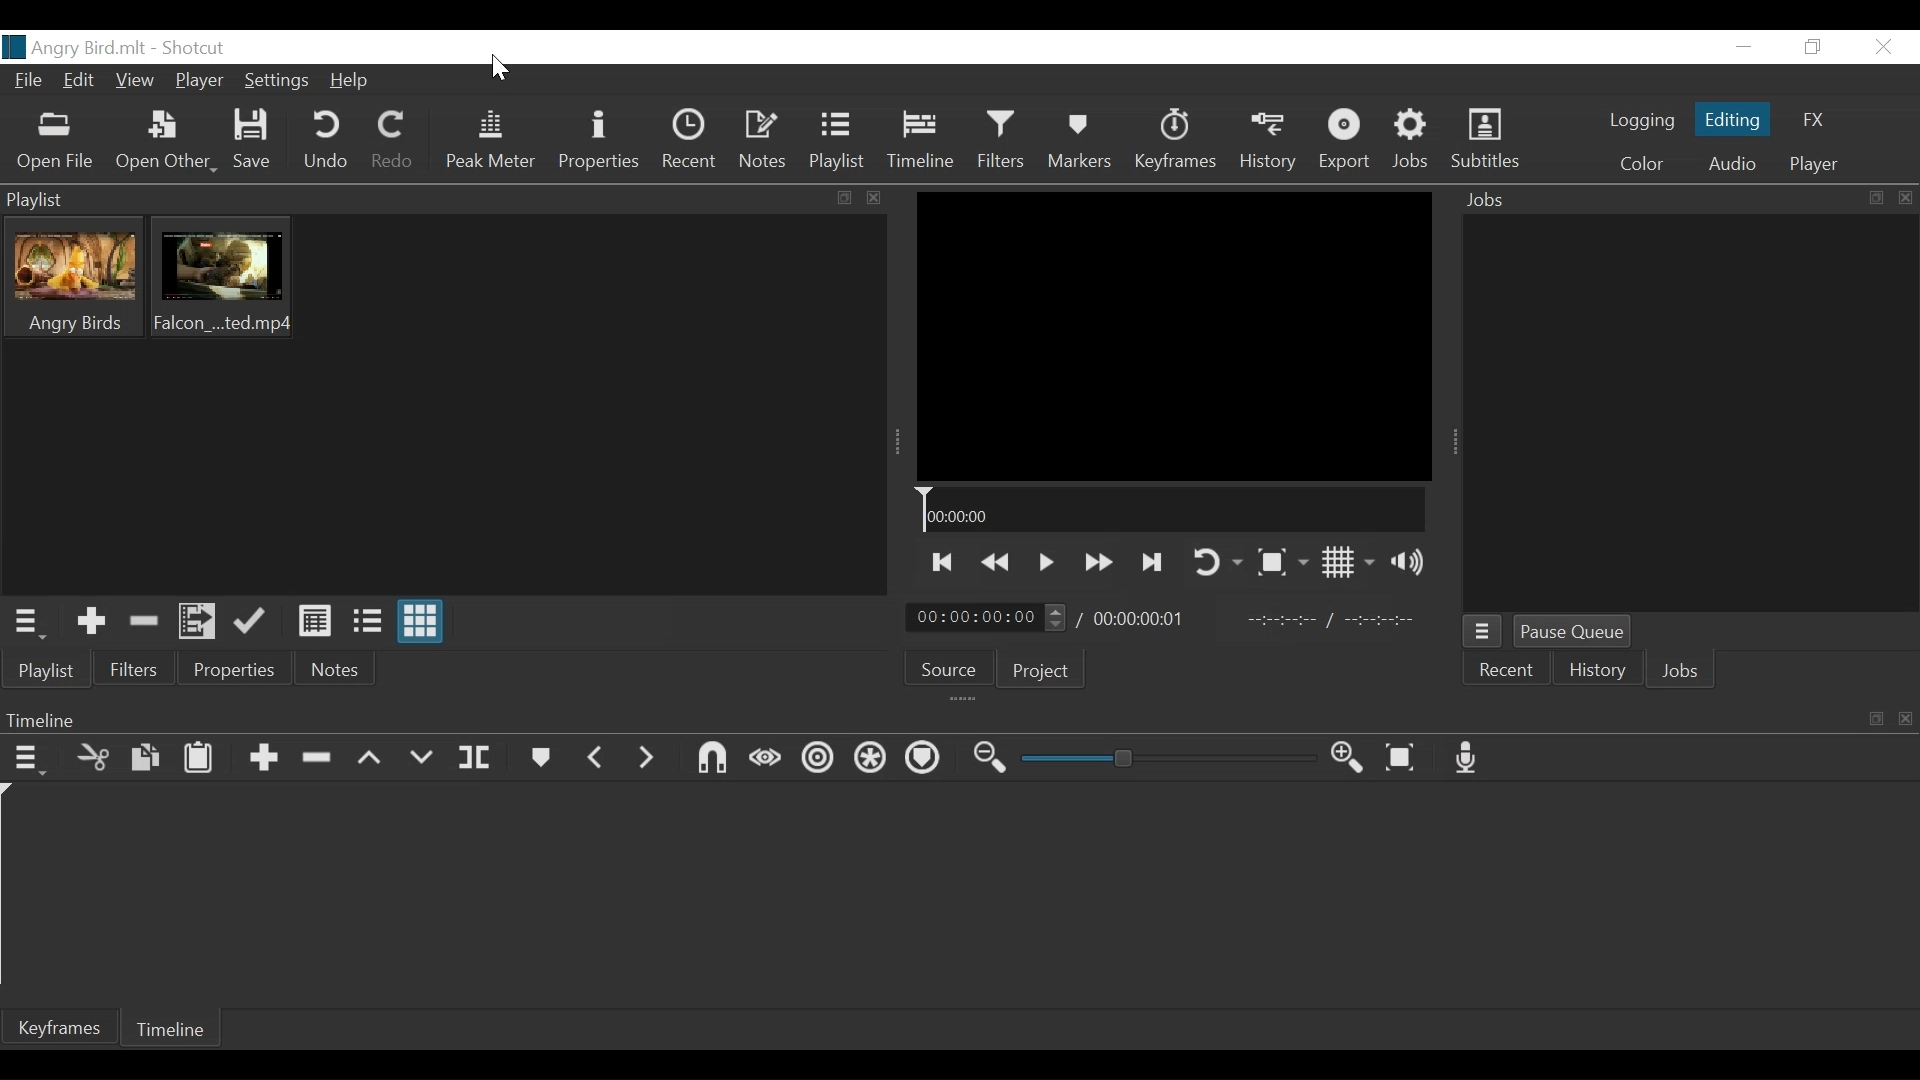 This screenshot has width=1920, height=1080. Describe the element at coordinates (925, 759) in the screenshot. I see `Ripple markers` at that location.